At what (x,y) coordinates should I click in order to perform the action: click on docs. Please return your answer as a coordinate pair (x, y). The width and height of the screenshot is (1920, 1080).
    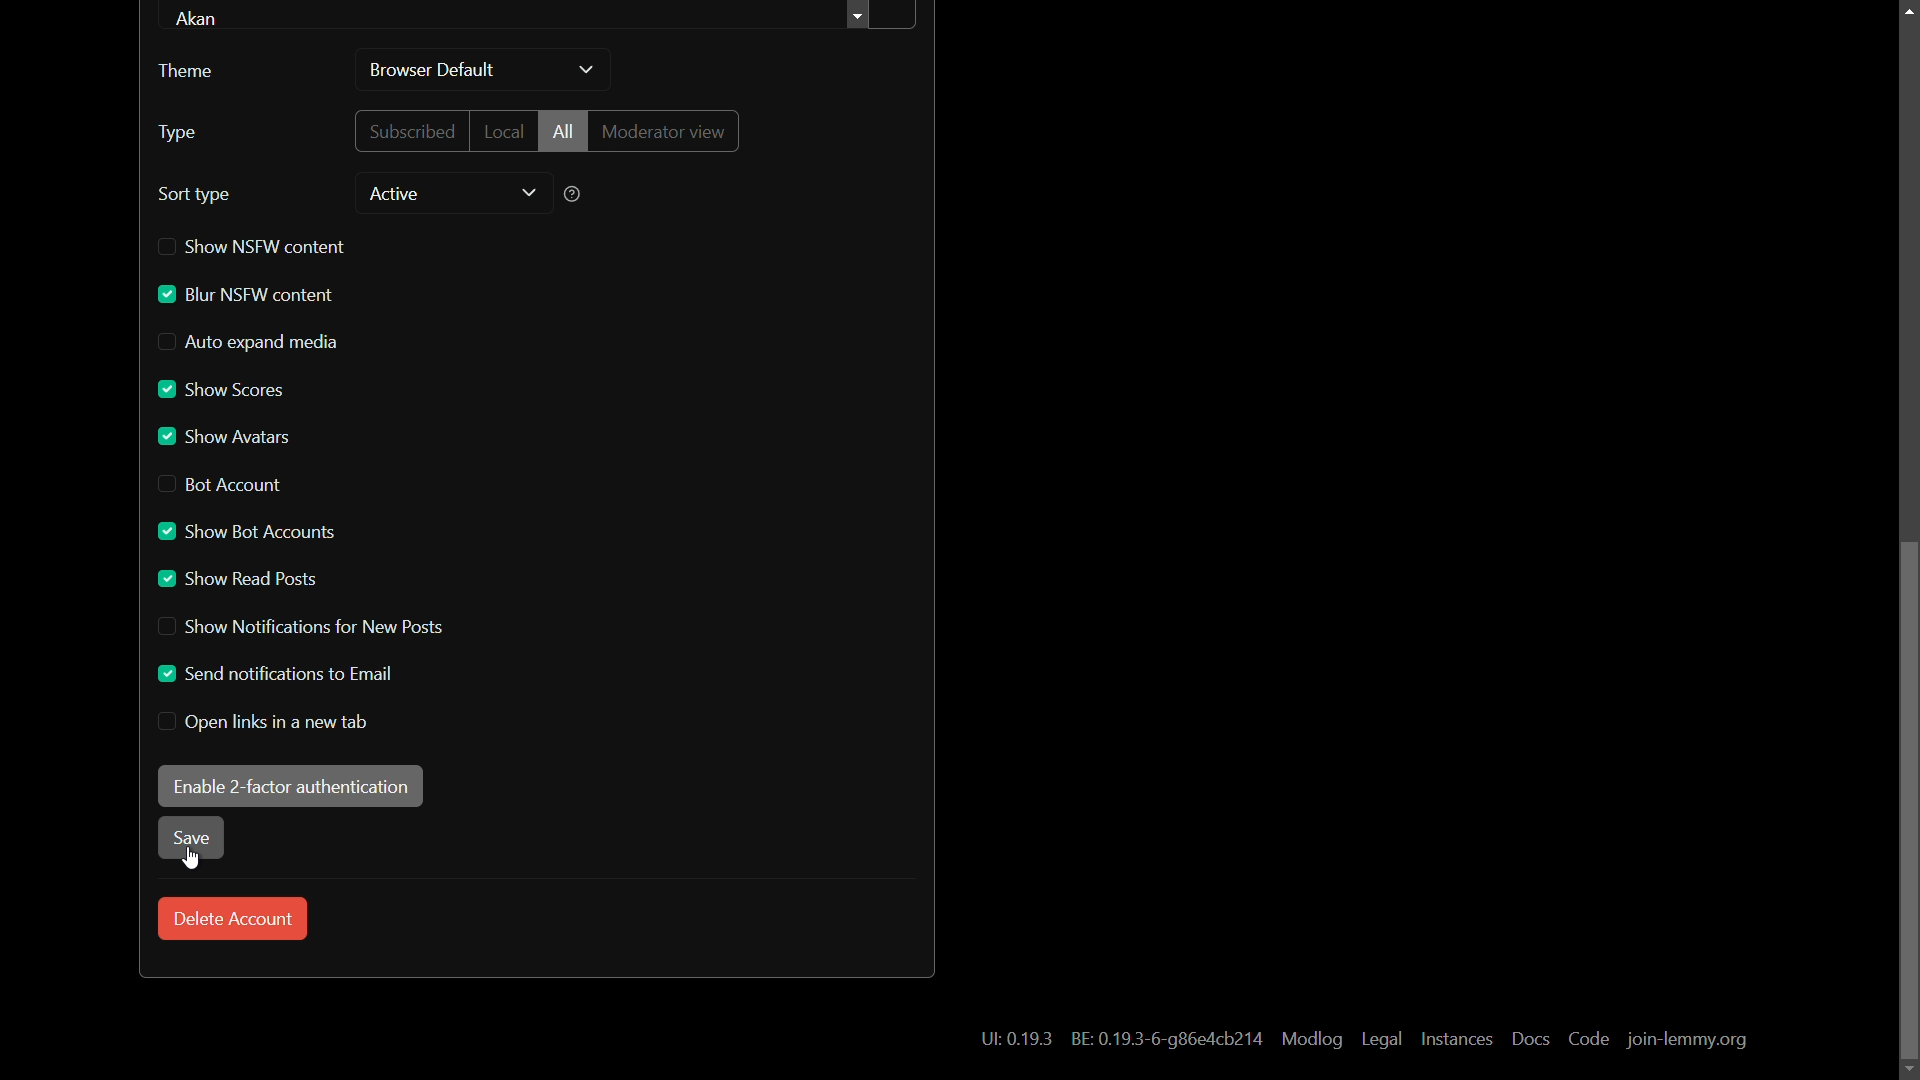
    Looking at the image, I should click on (1529, 1038).